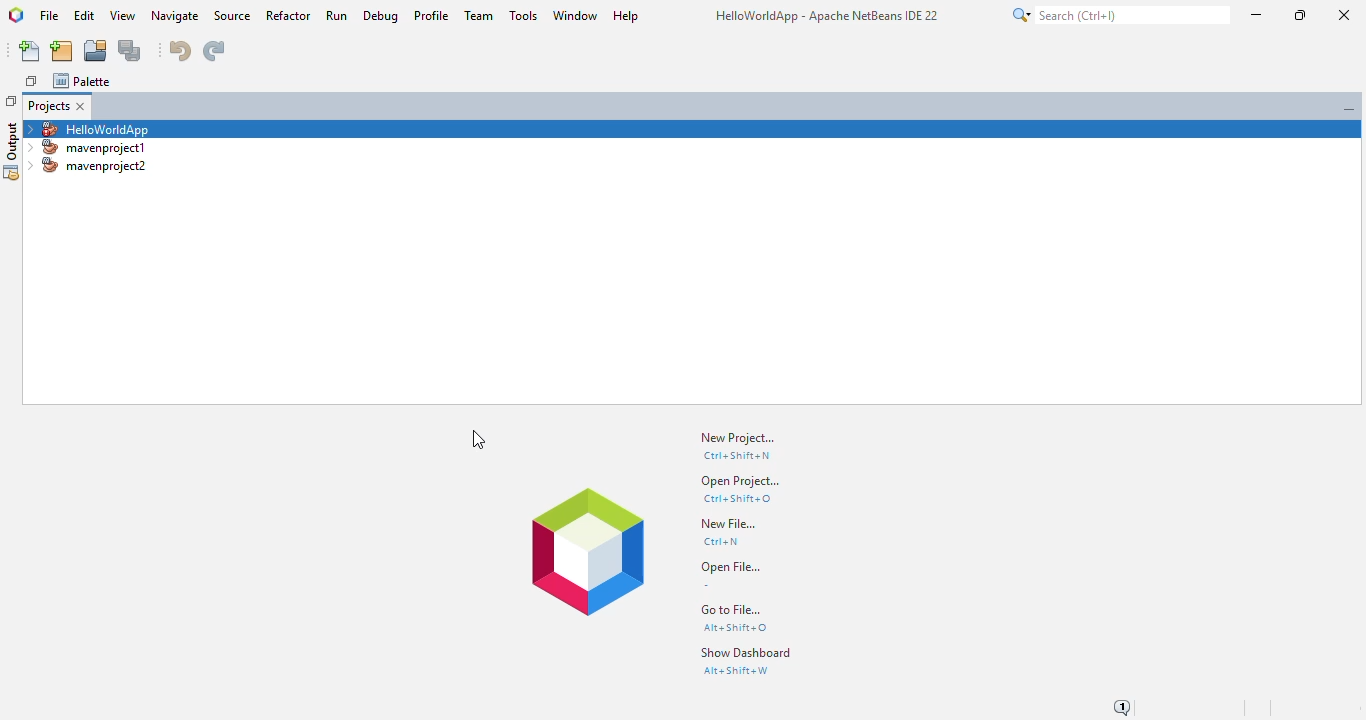 The height and width of the screenshot is (720, 1366). I want to click on redo, so click(213, 51).